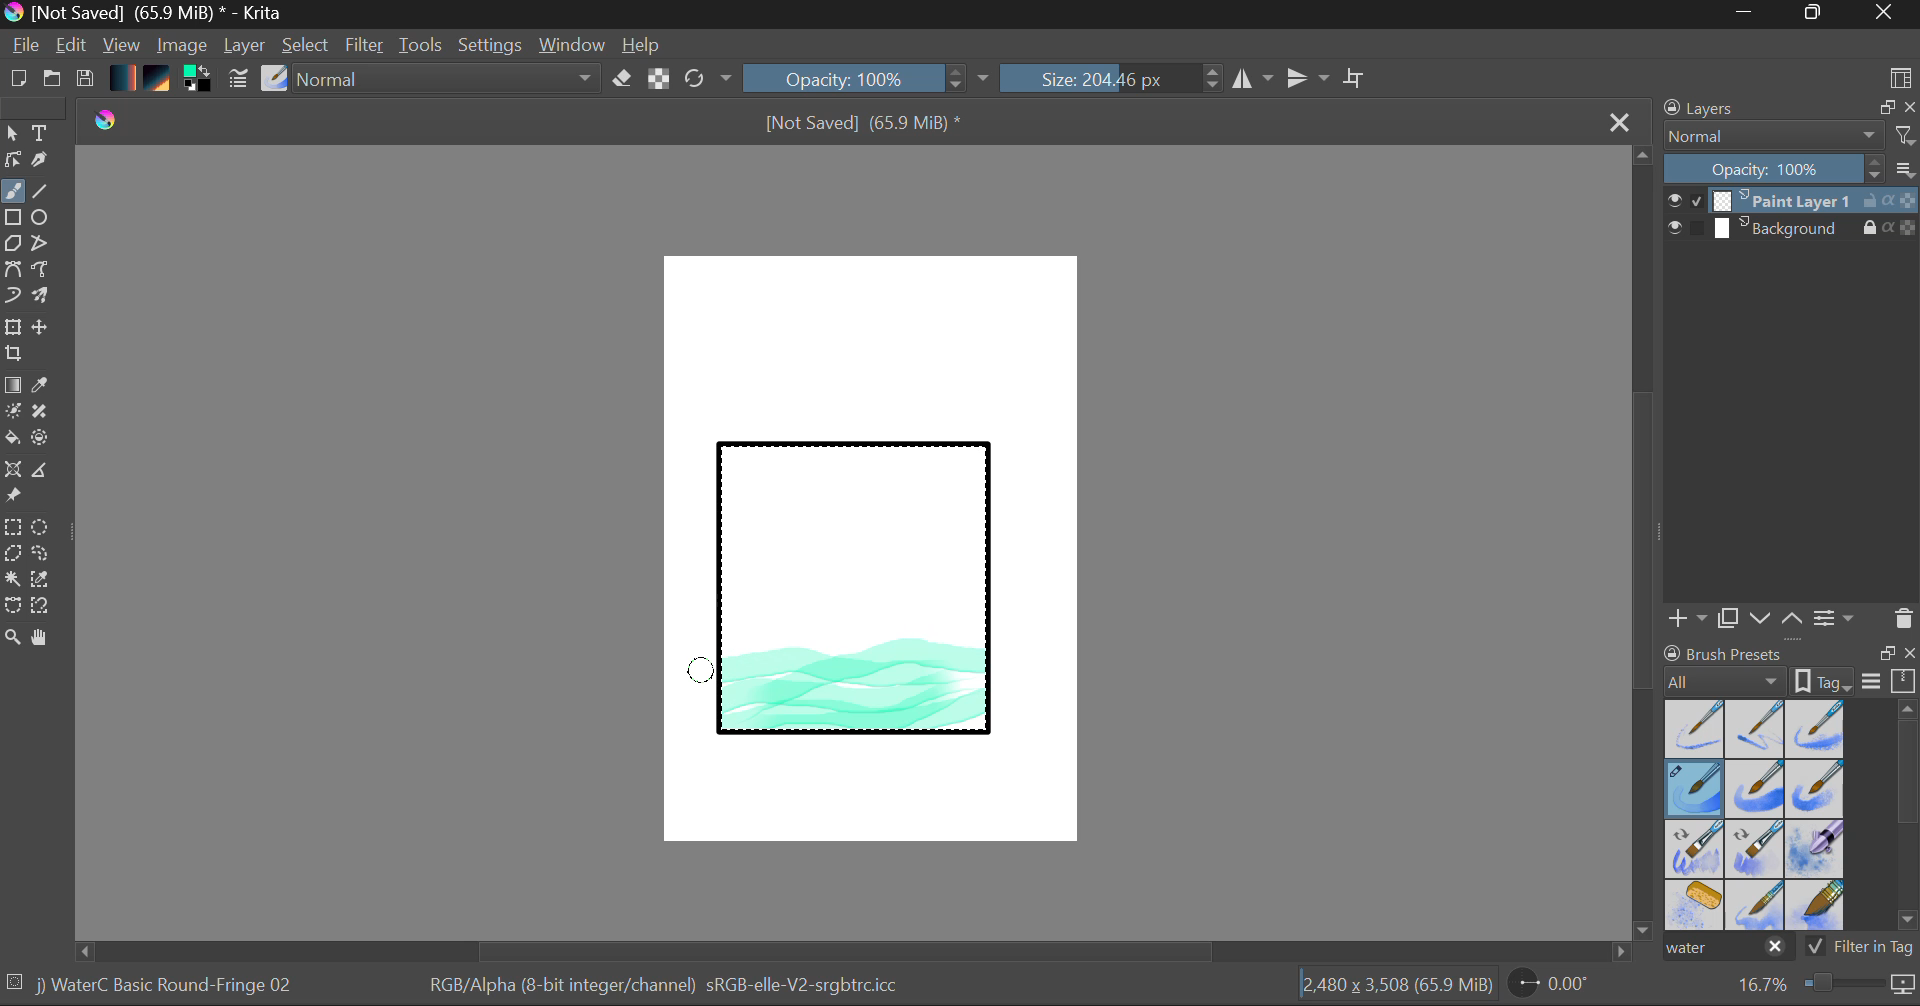 Image resolution: width=1920 pixels, height=1006 pixels. I want to click on Line, so click(41, 192).